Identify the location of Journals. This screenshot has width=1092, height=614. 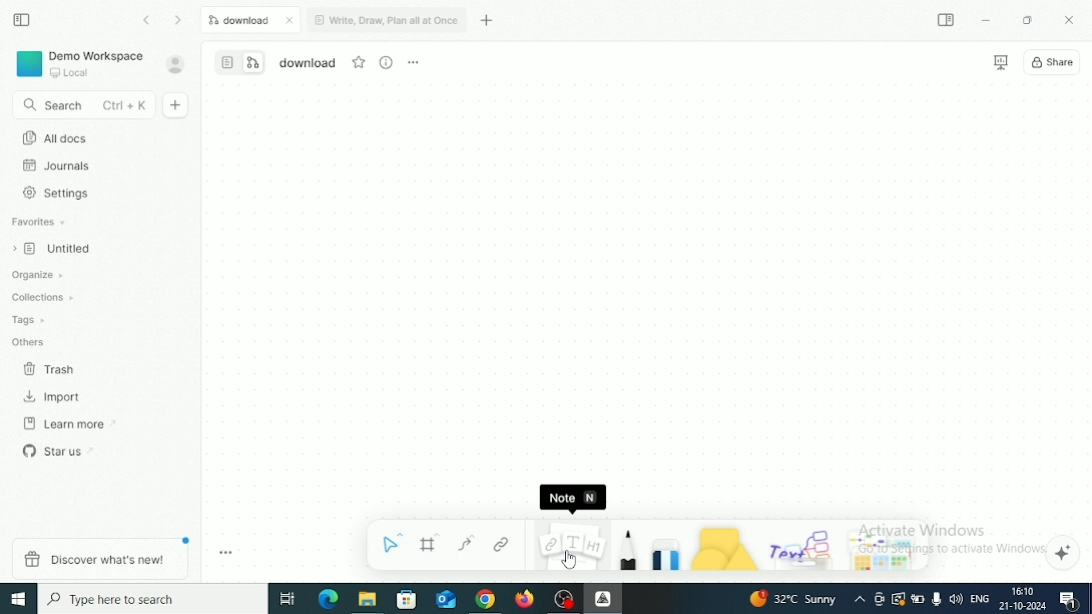
(56, 167).